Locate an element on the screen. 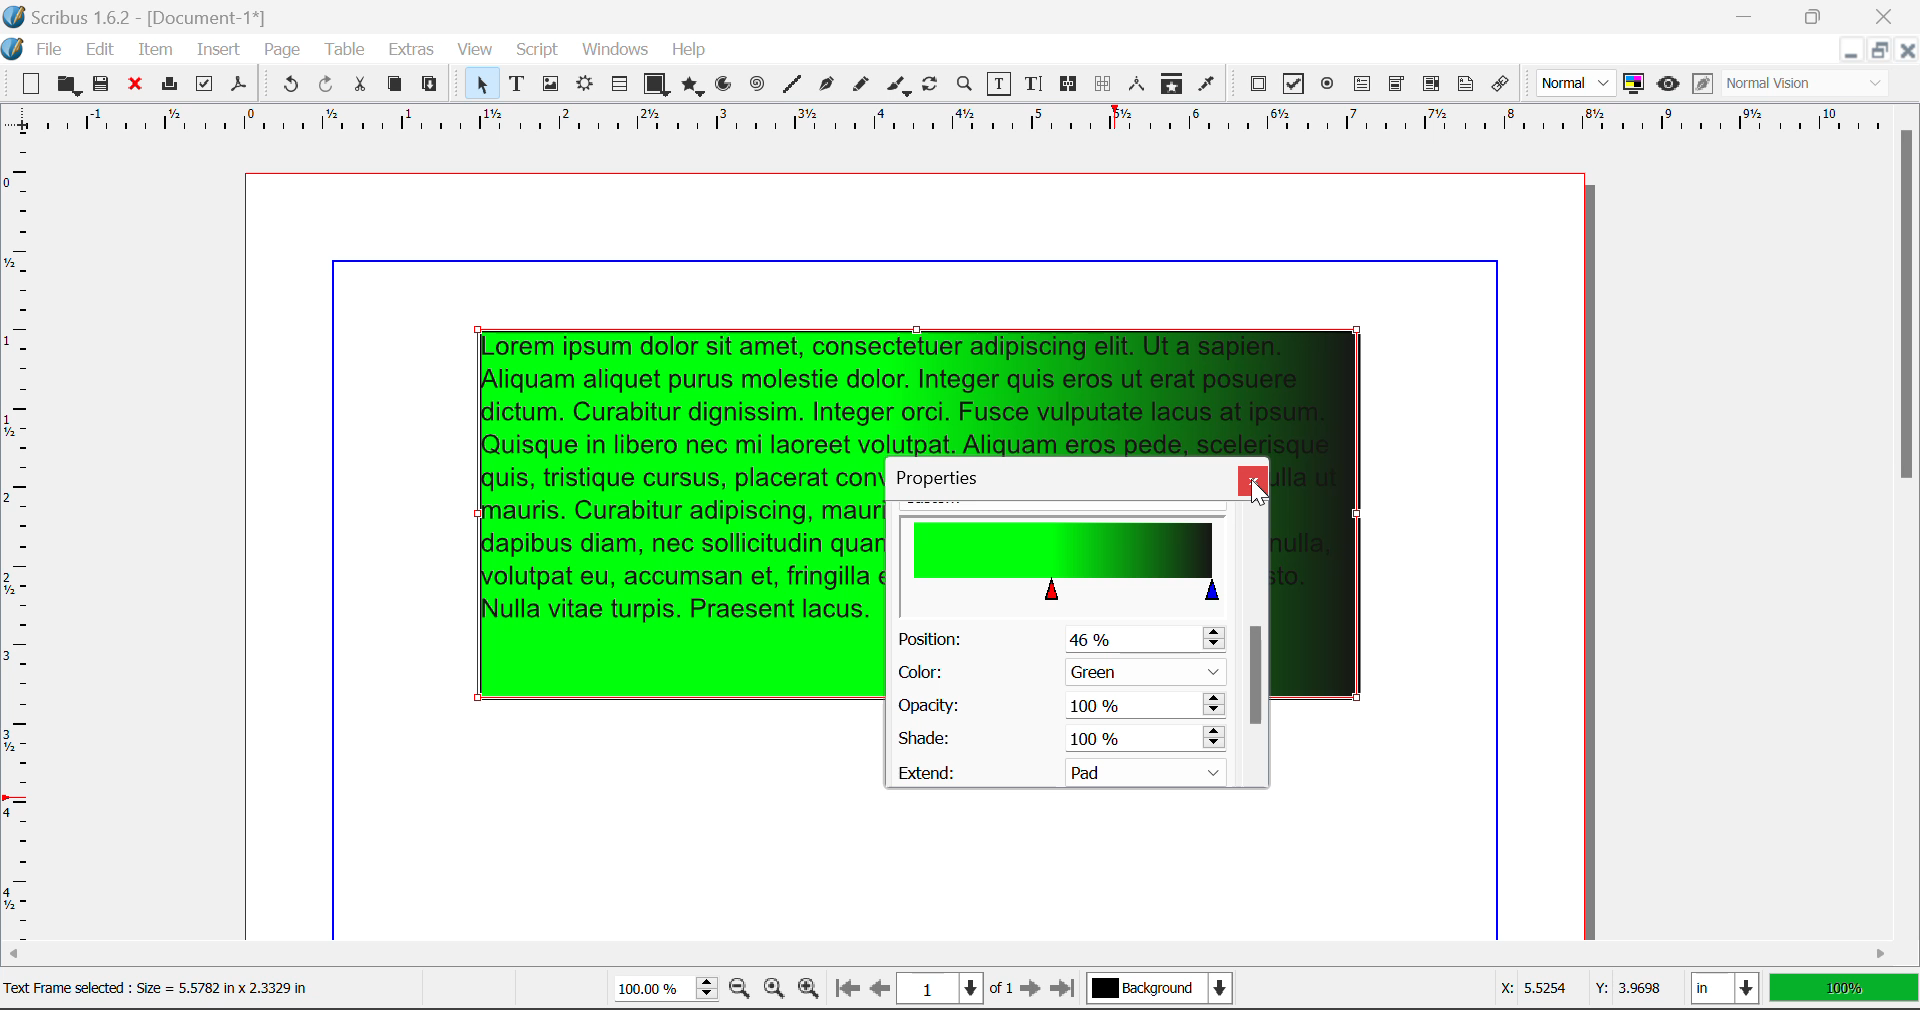  Link Frames is located at coordinates (1072, 84).